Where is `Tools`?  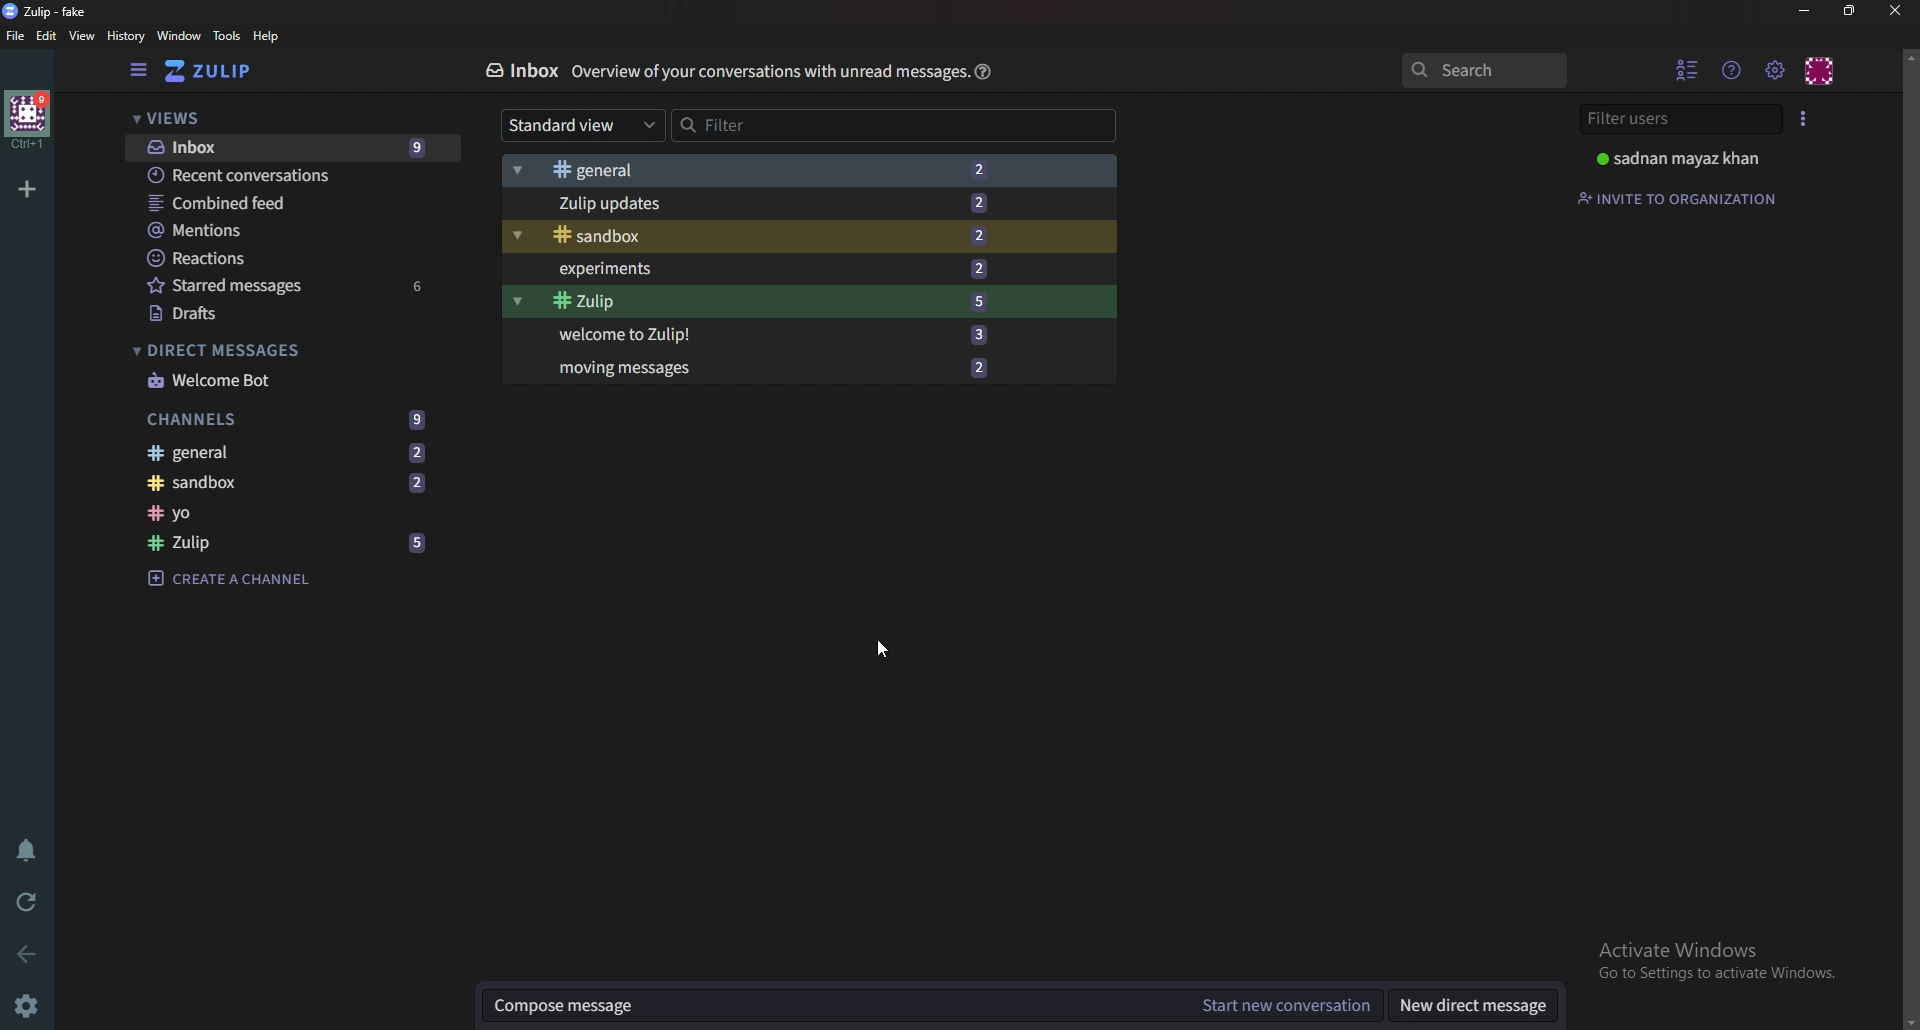 Tools is located at coordinates (227, 37).